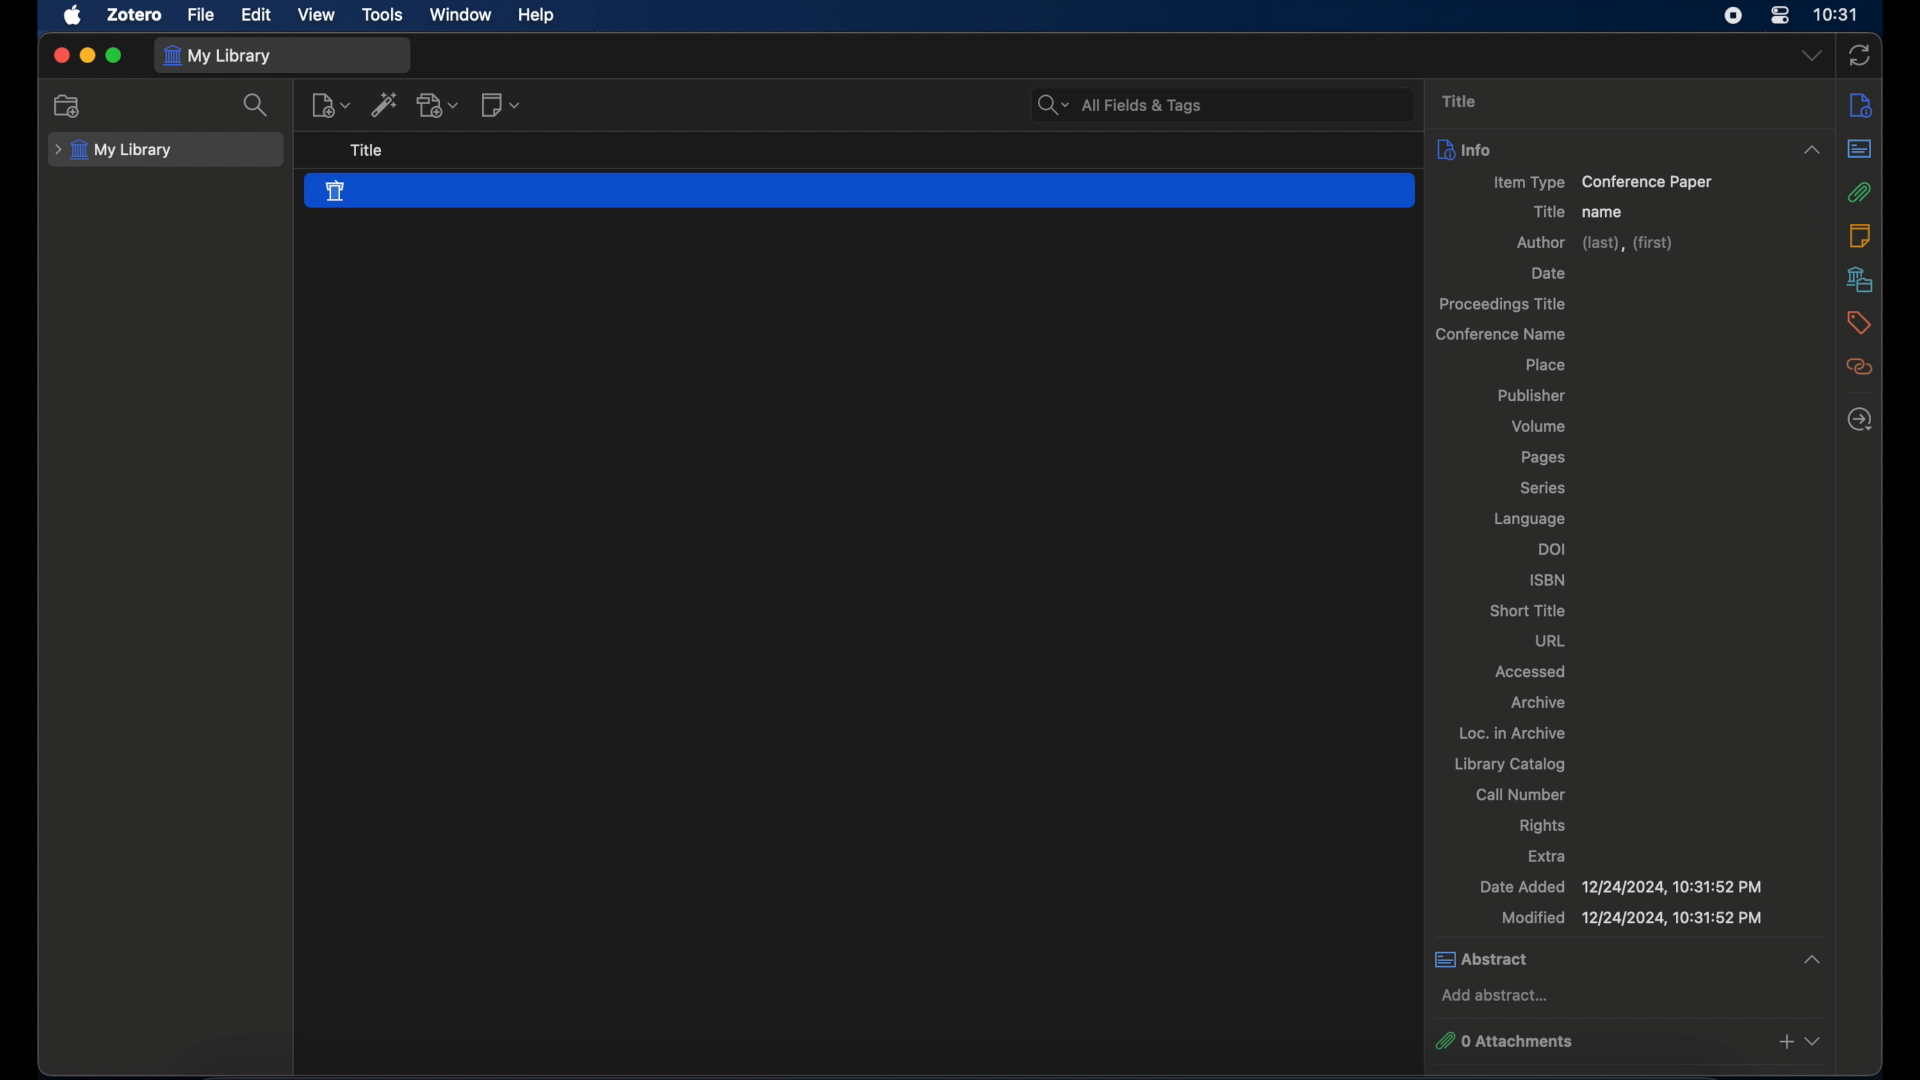  Describe the element at coordinates (1837, 15) in the screenshot. I see `time` at that location.